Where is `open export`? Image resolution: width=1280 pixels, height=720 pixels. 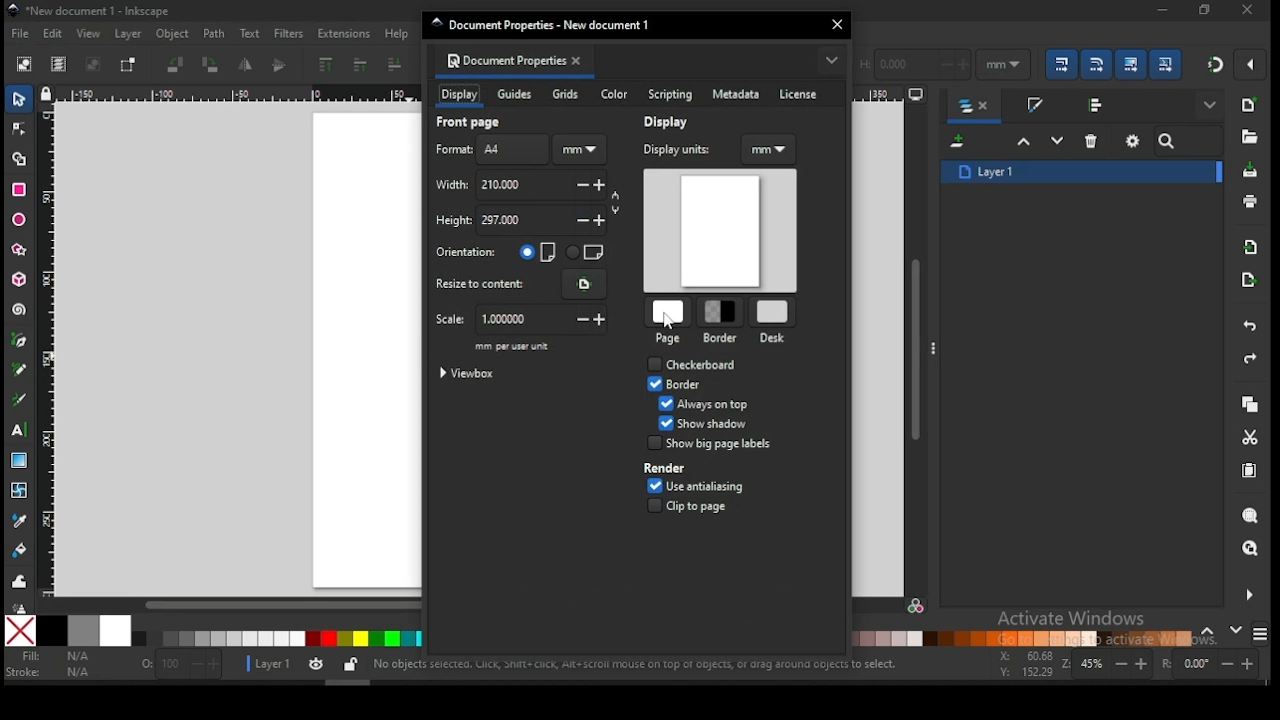
open export is located at coordinates (1248, 279).